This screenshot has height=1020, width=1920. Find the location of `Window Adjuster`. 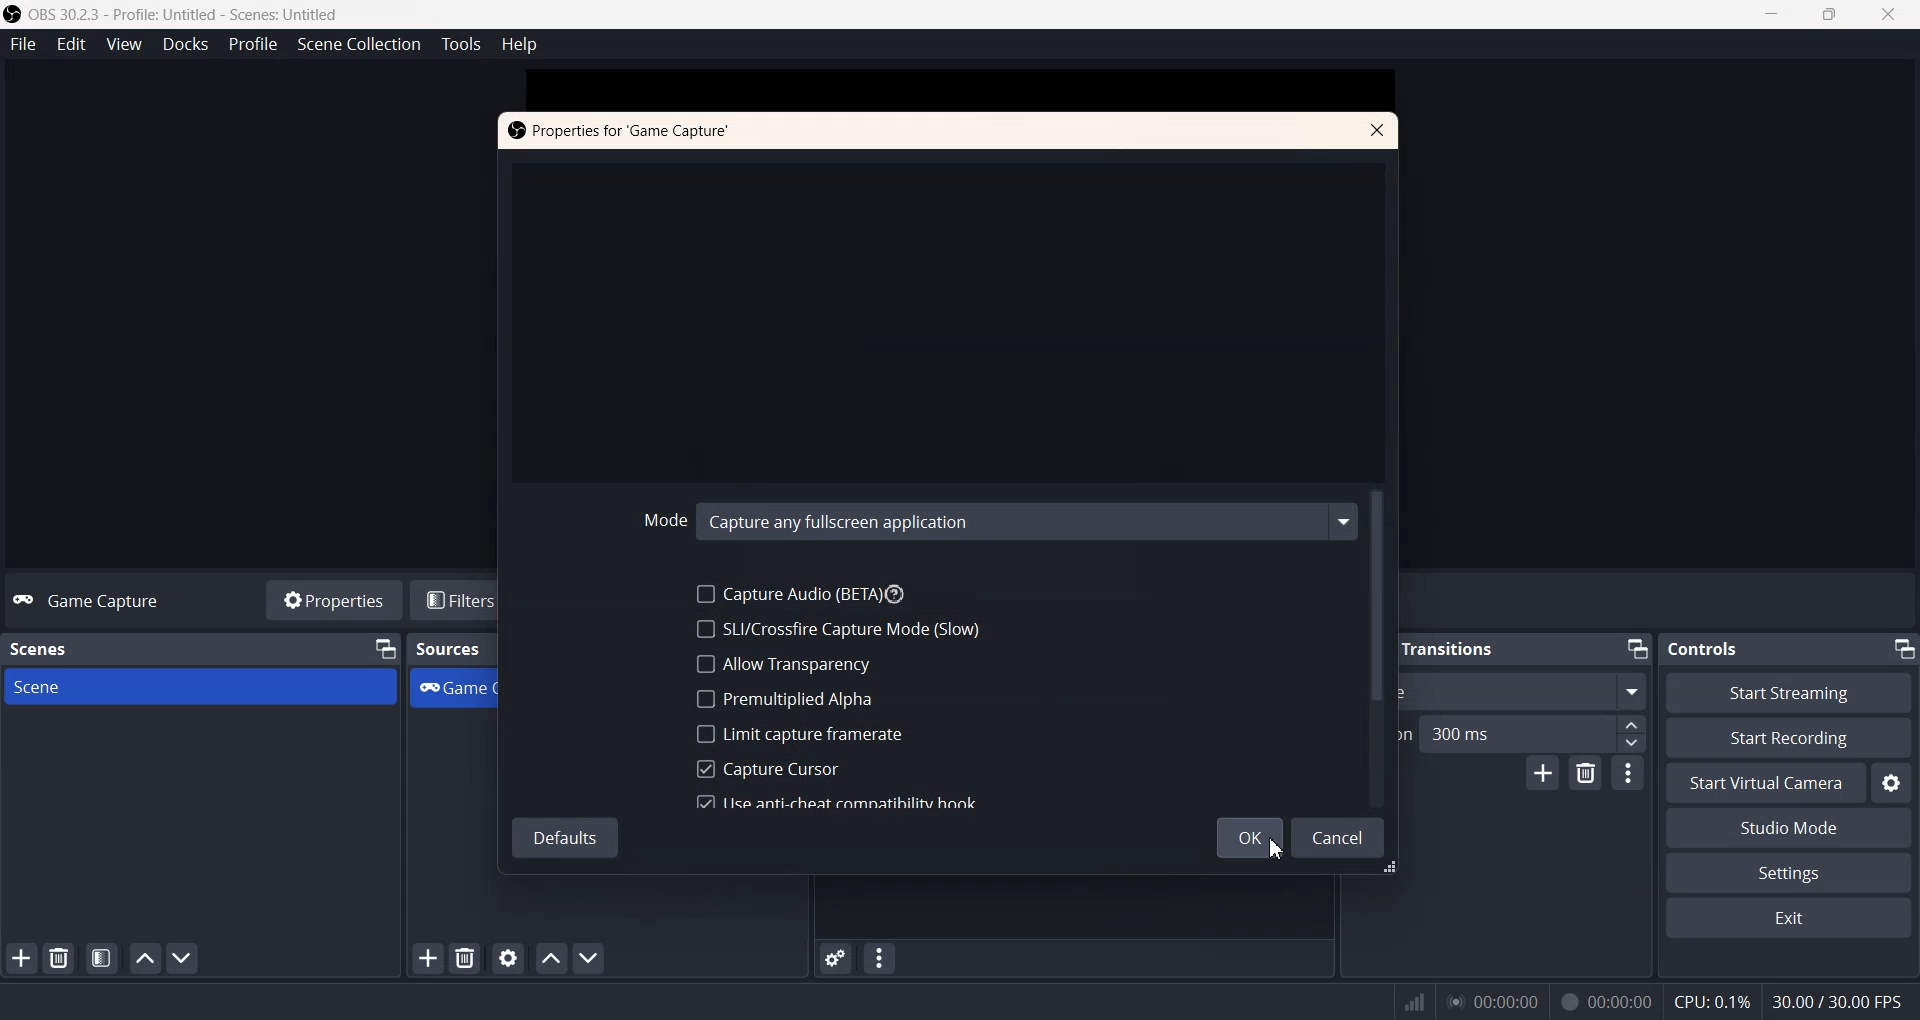

Window Adjuster is located at coordinates (1393, 868).